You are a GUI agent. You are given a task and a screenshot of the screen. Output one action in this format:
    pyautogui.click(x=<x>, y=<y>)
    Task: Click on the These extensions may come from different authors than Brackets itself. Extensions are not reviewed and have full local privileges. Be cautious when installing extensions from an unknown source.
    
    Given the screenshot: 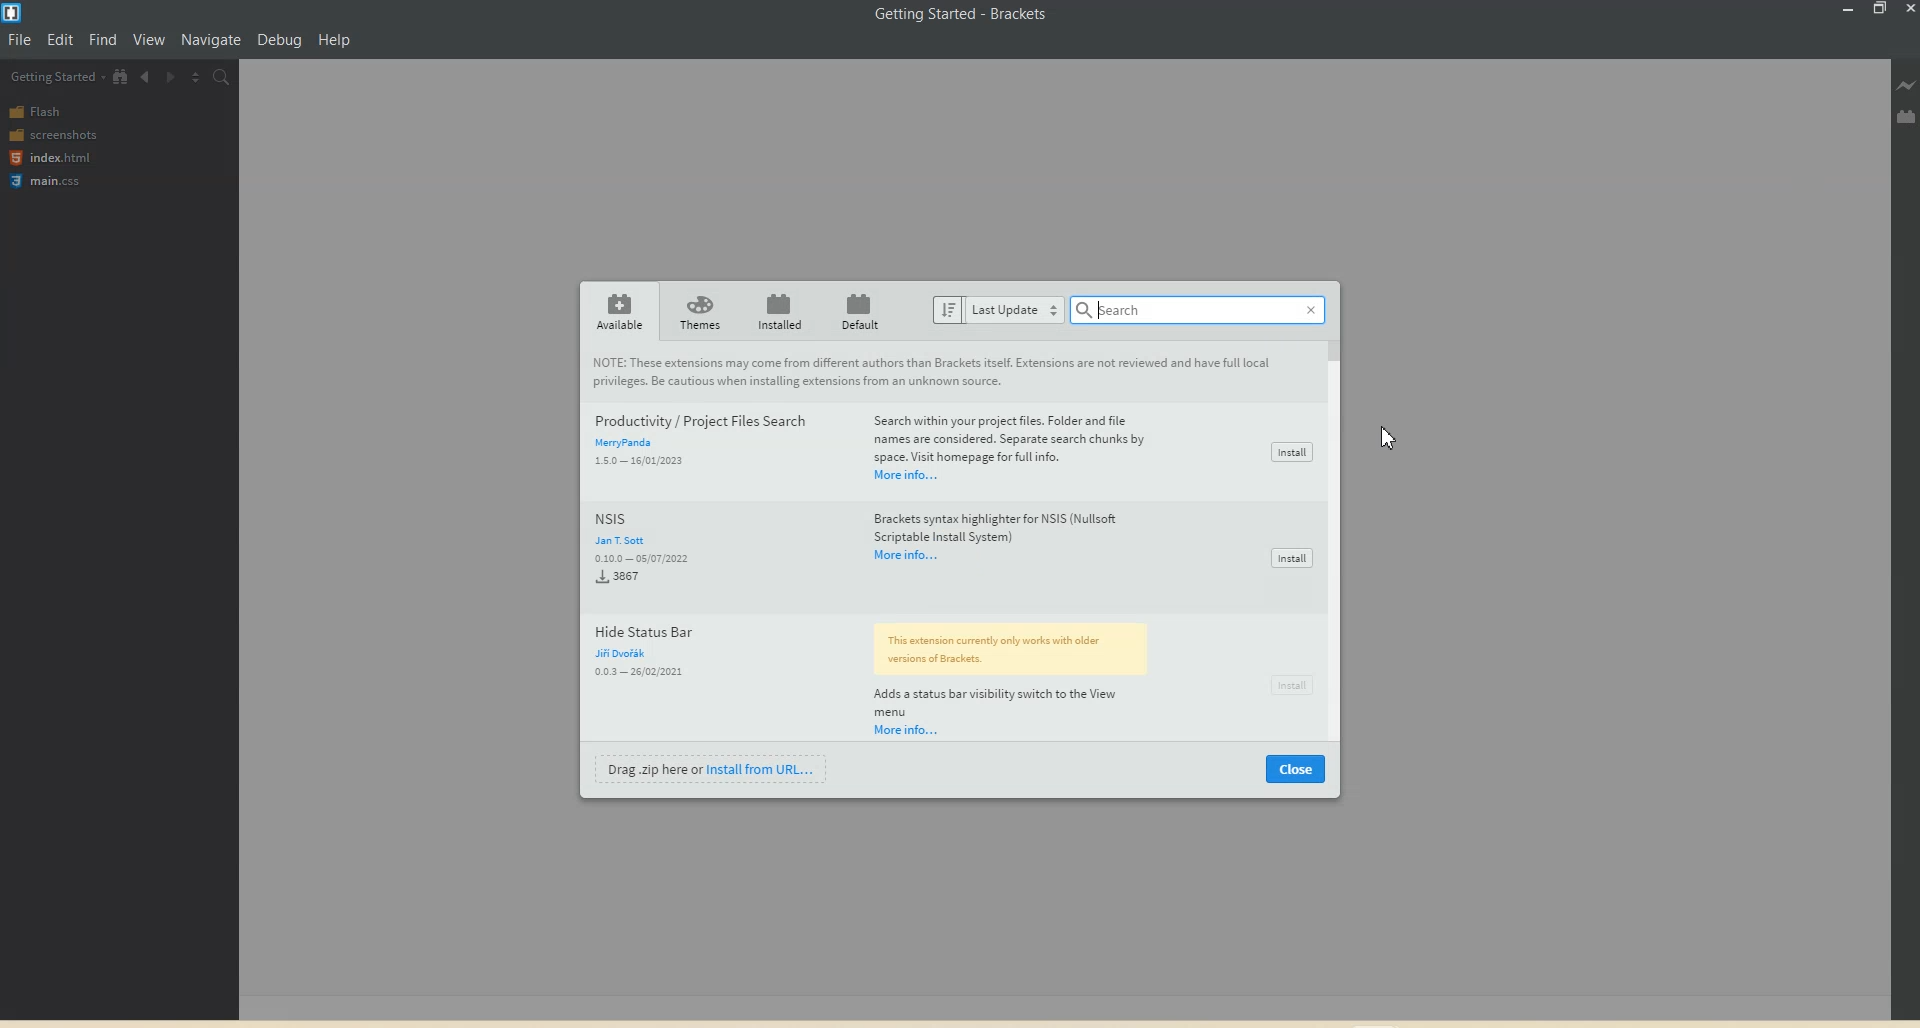 What is the action you would take?
    pyautogui.click(x=940, y=373)
    